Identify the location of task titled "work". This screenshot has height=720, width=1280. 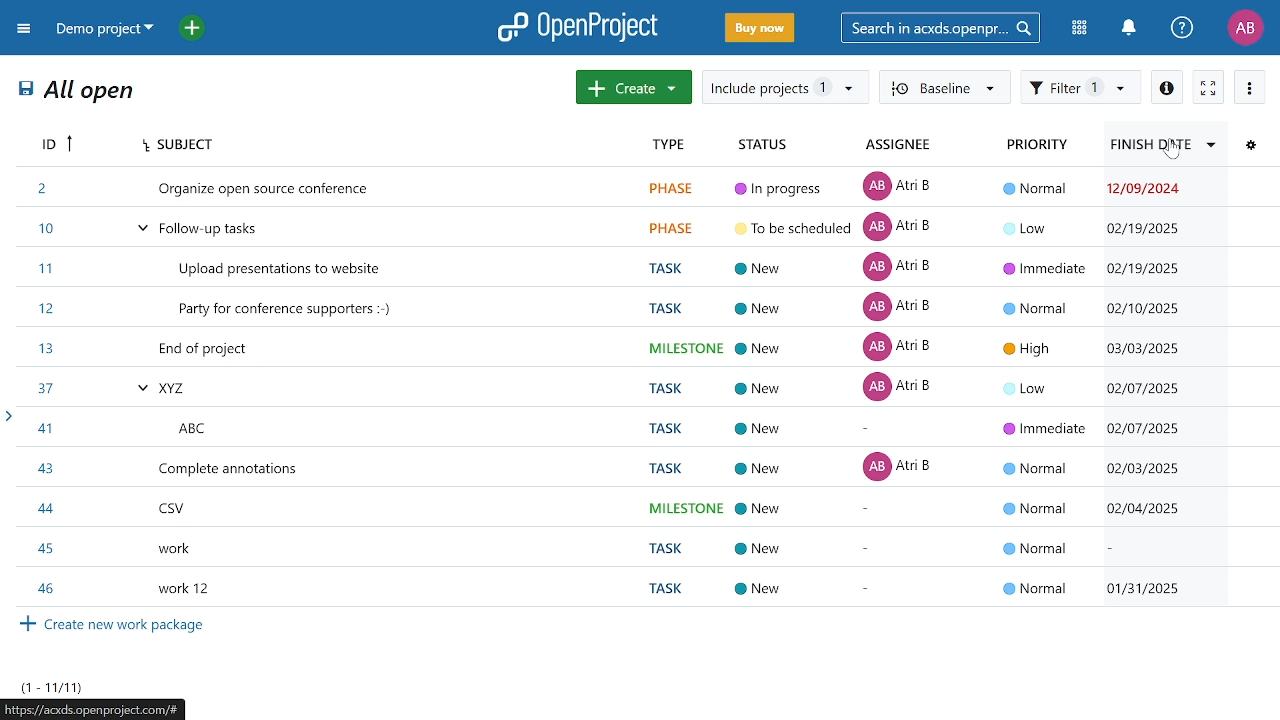
(651, 545).